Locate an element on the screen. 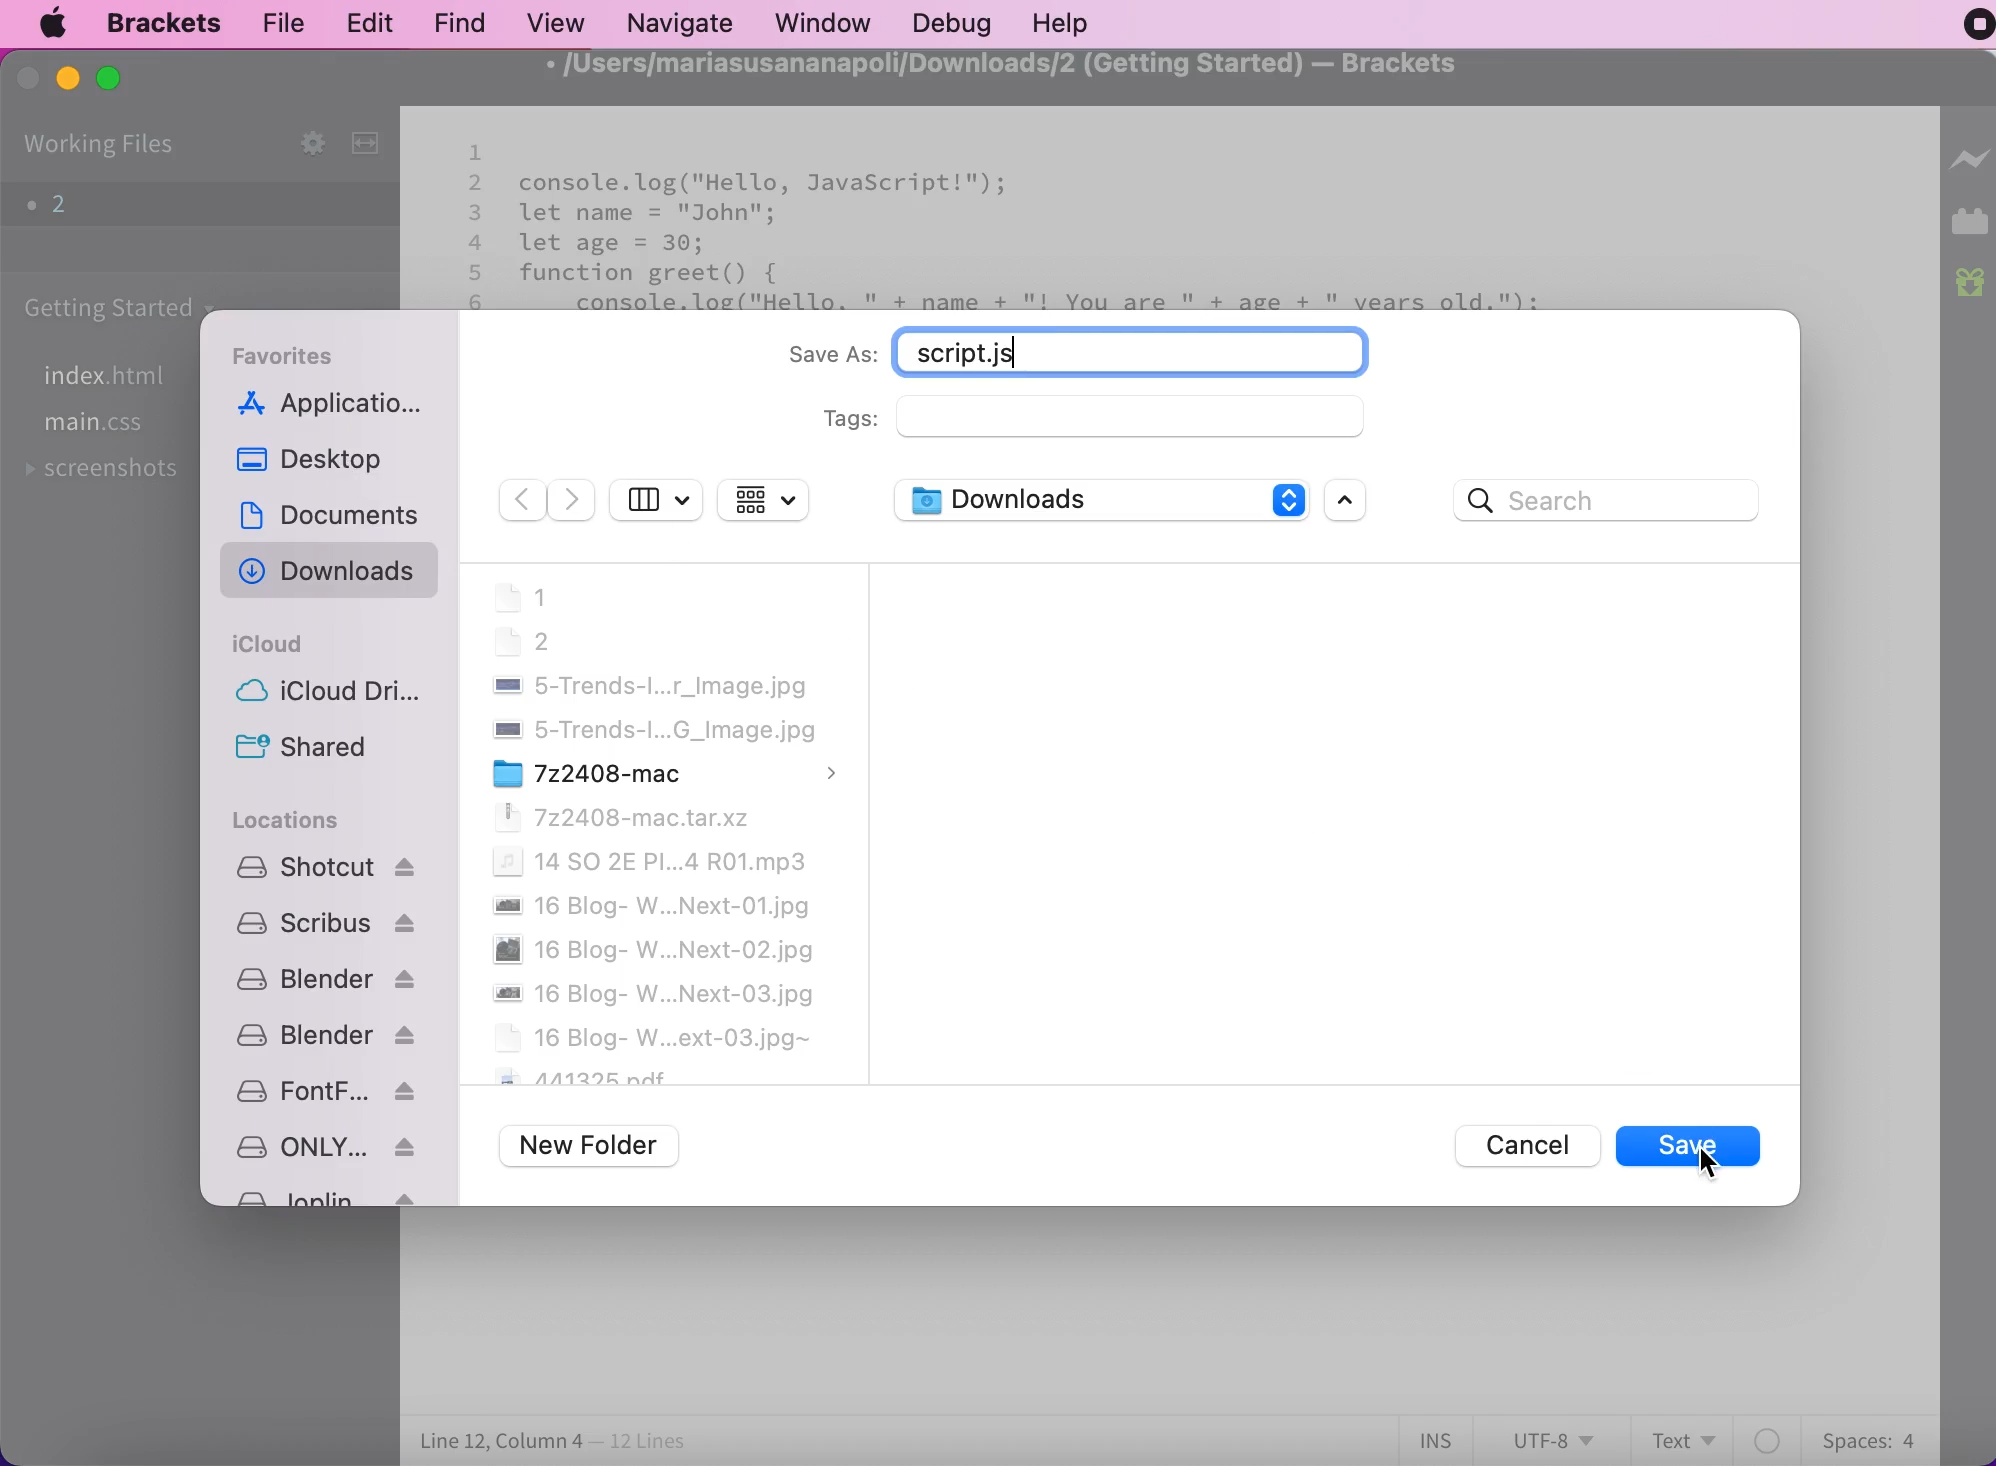 This screenshot has width=1996, height=1466. view is located at coordinates (551, 21).